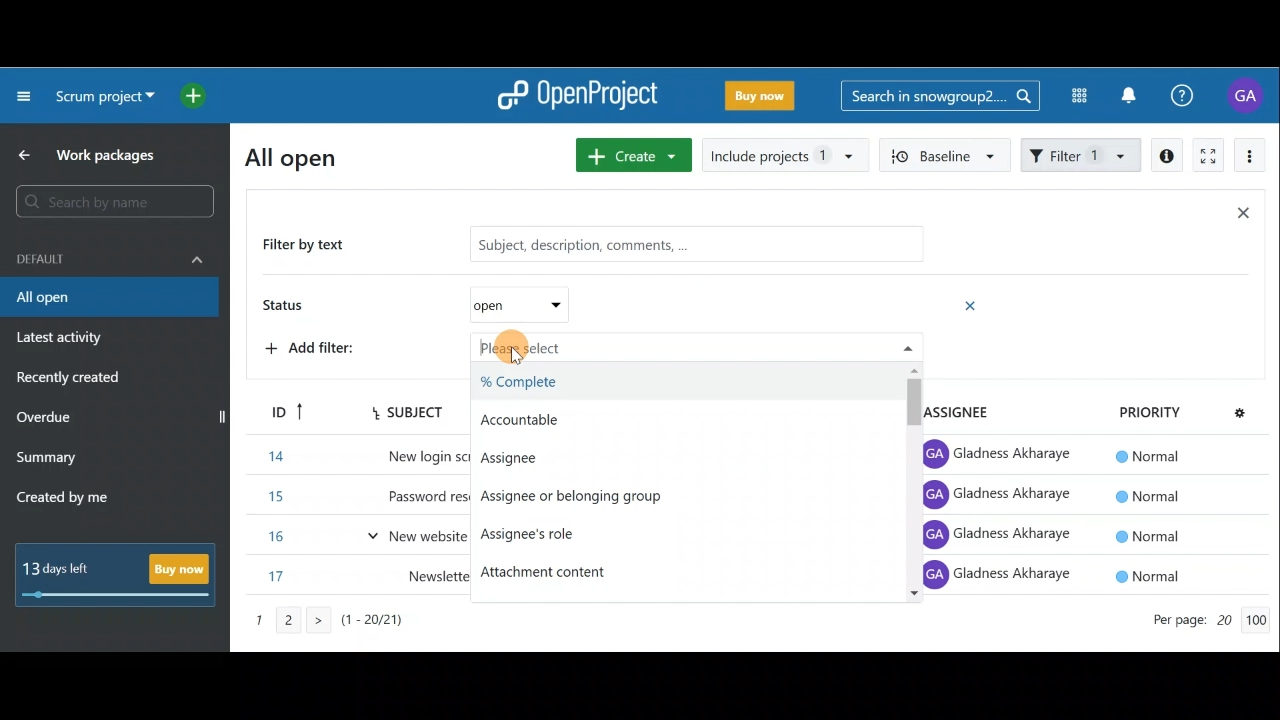 The height and width of the screenshot is (720, 1280). Describe the element at coordinates (1060, 455) in the screenshot. I see `Item 6` at that location.